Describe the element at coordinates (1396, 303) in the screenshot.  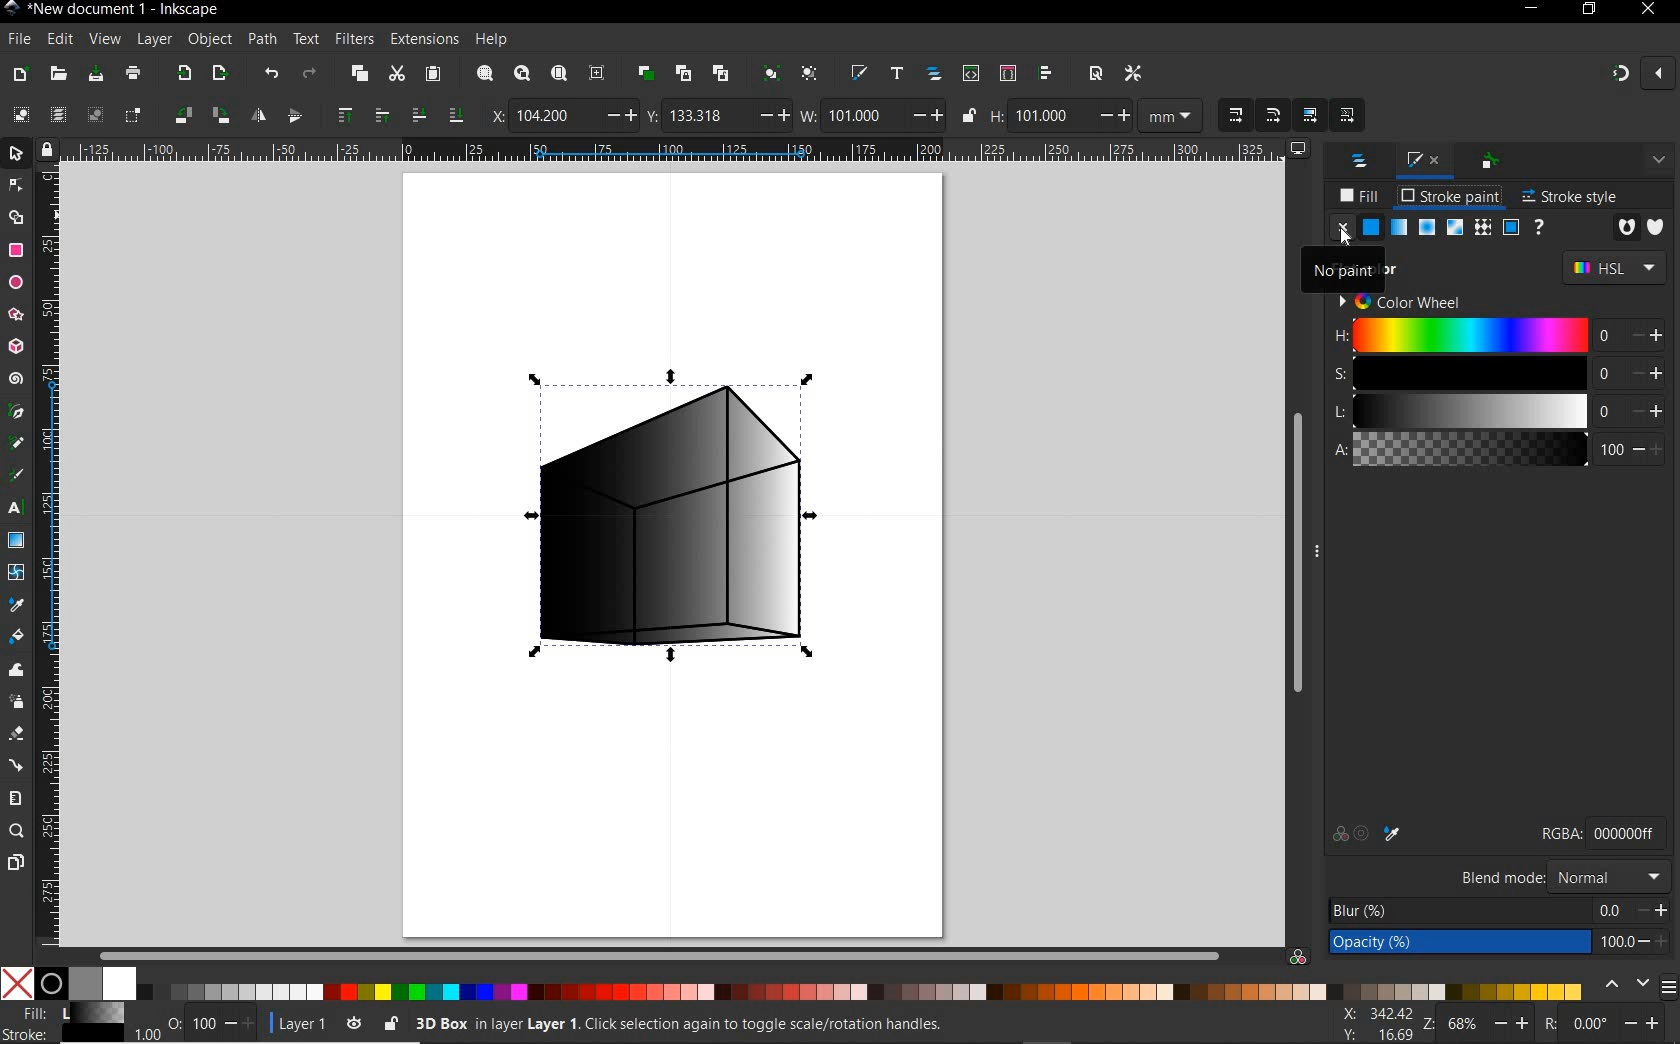
I see `COLOR WHEEL` at that location.